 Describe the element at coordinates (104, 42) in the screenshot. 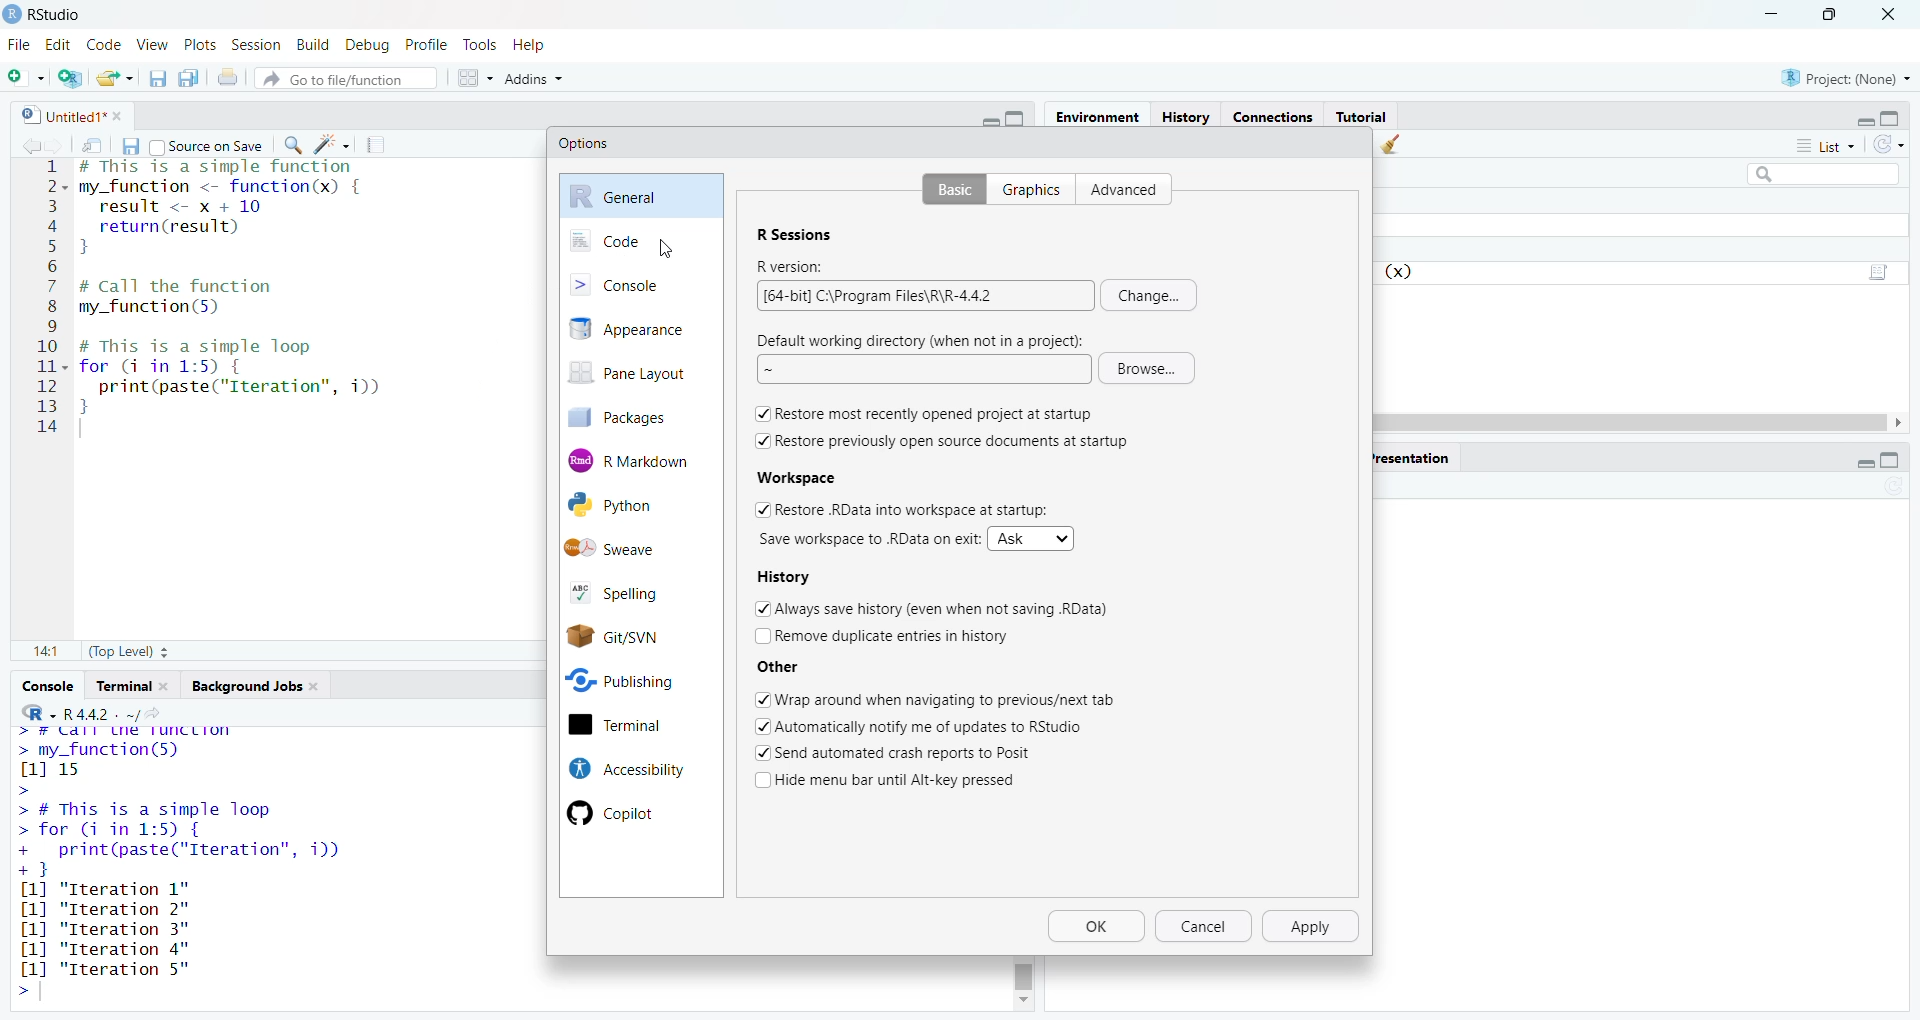

I see `code` at that location.